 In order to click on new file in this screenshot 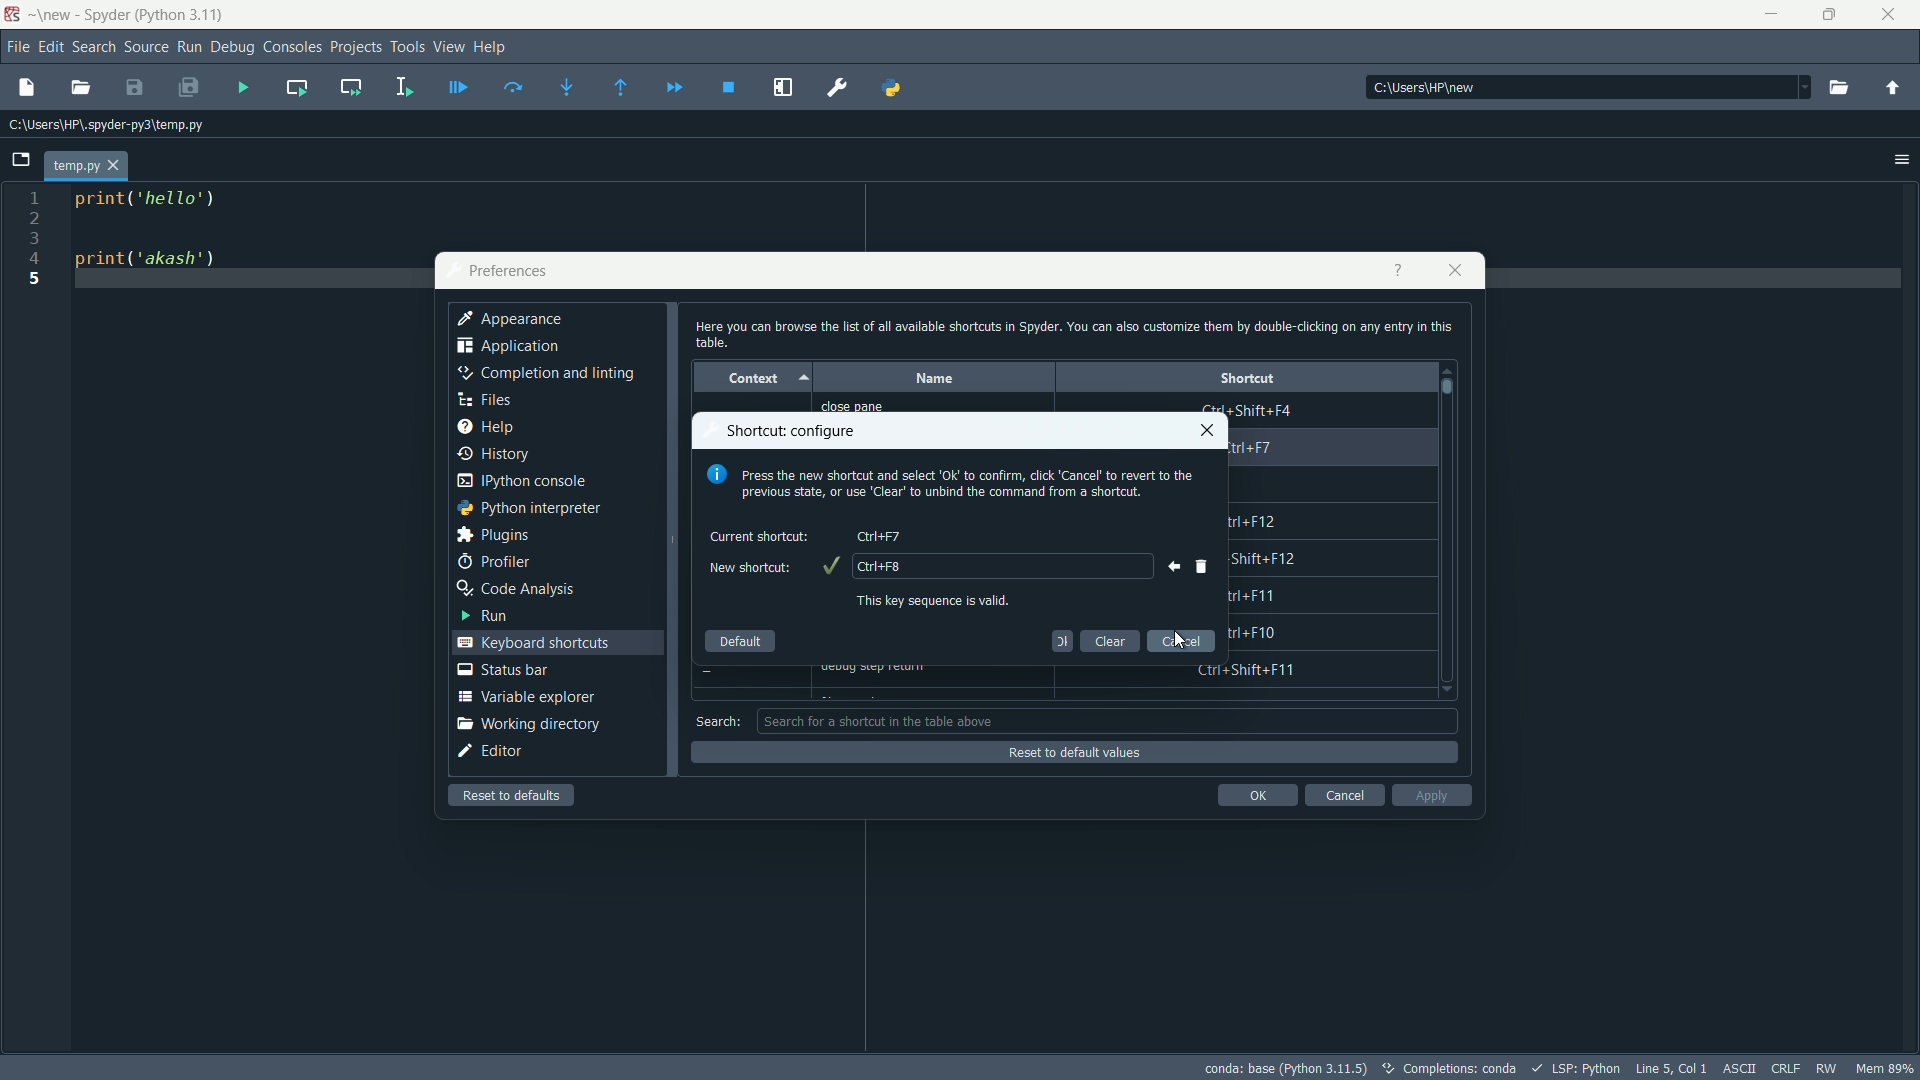, I will do `click(25, 86)`.